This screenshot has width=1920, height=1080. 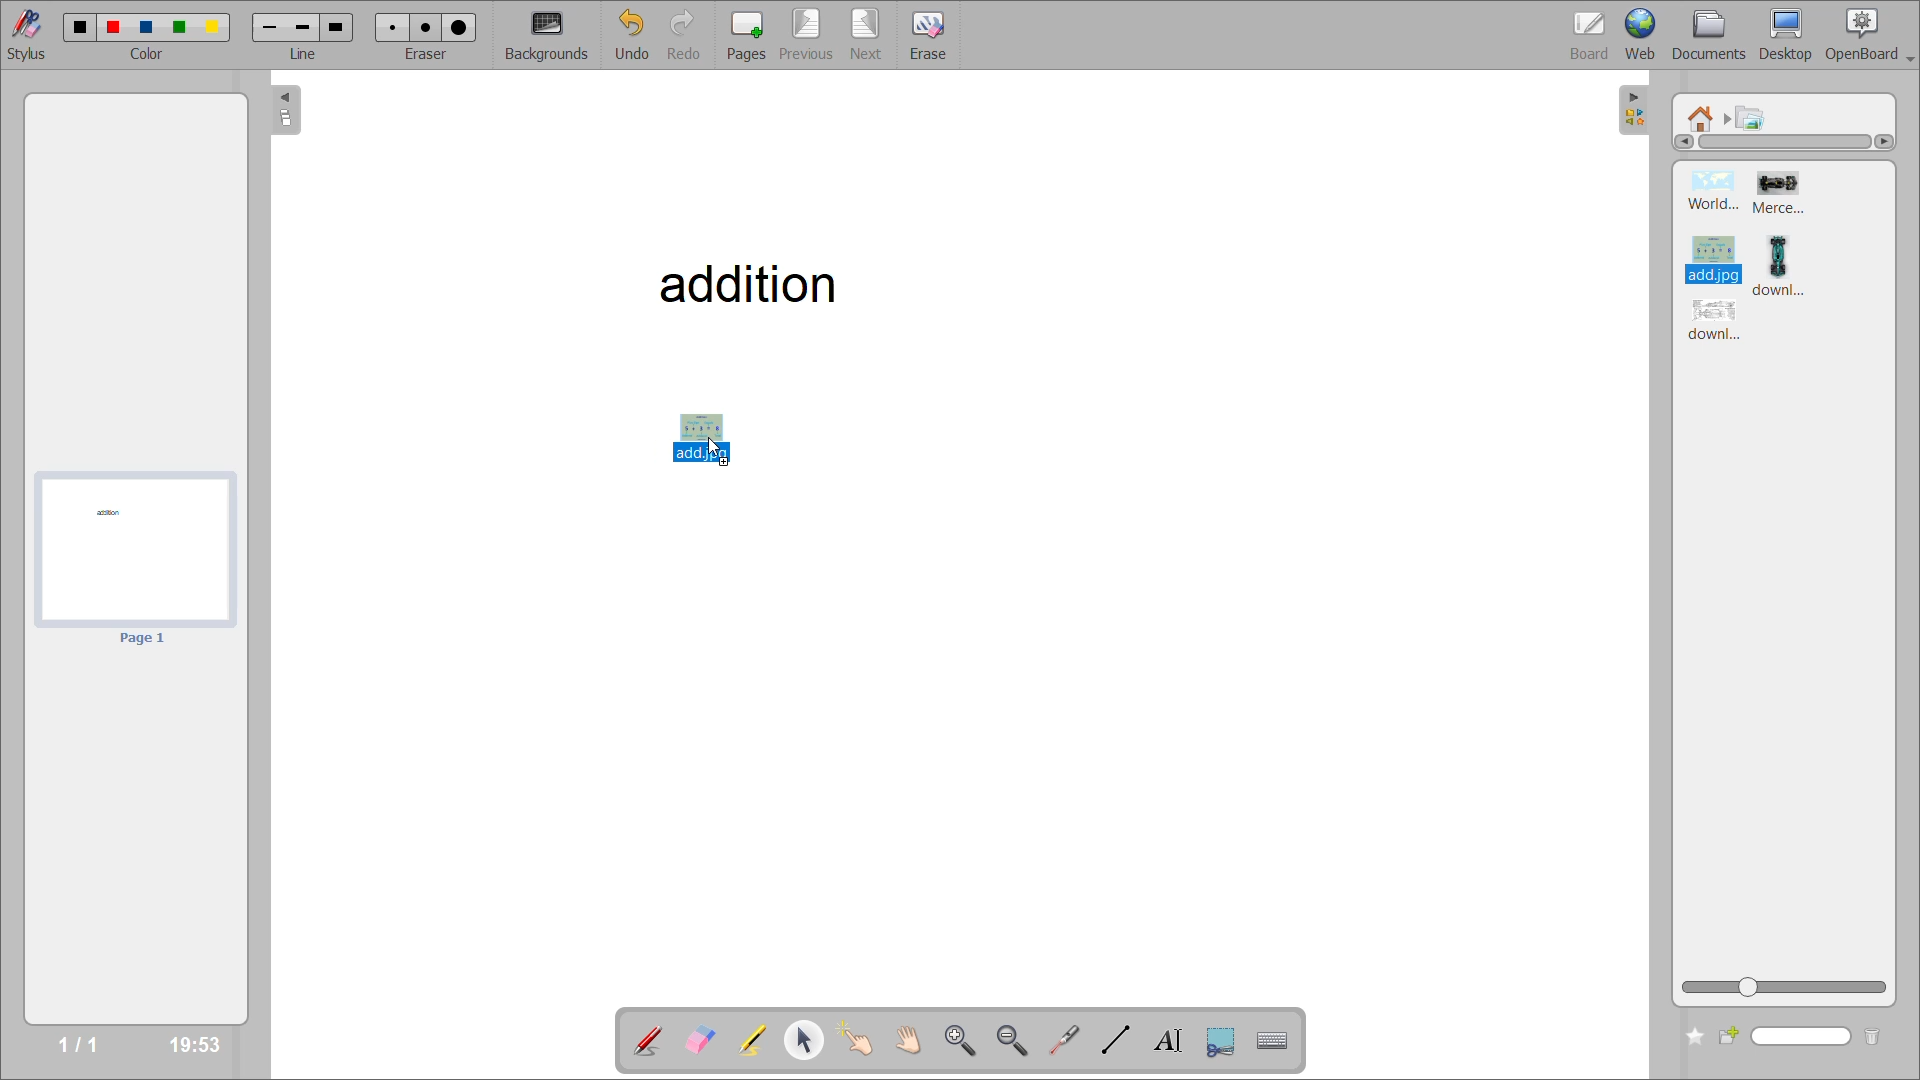 I want to click on desktop, so click(x=1792, y=35).